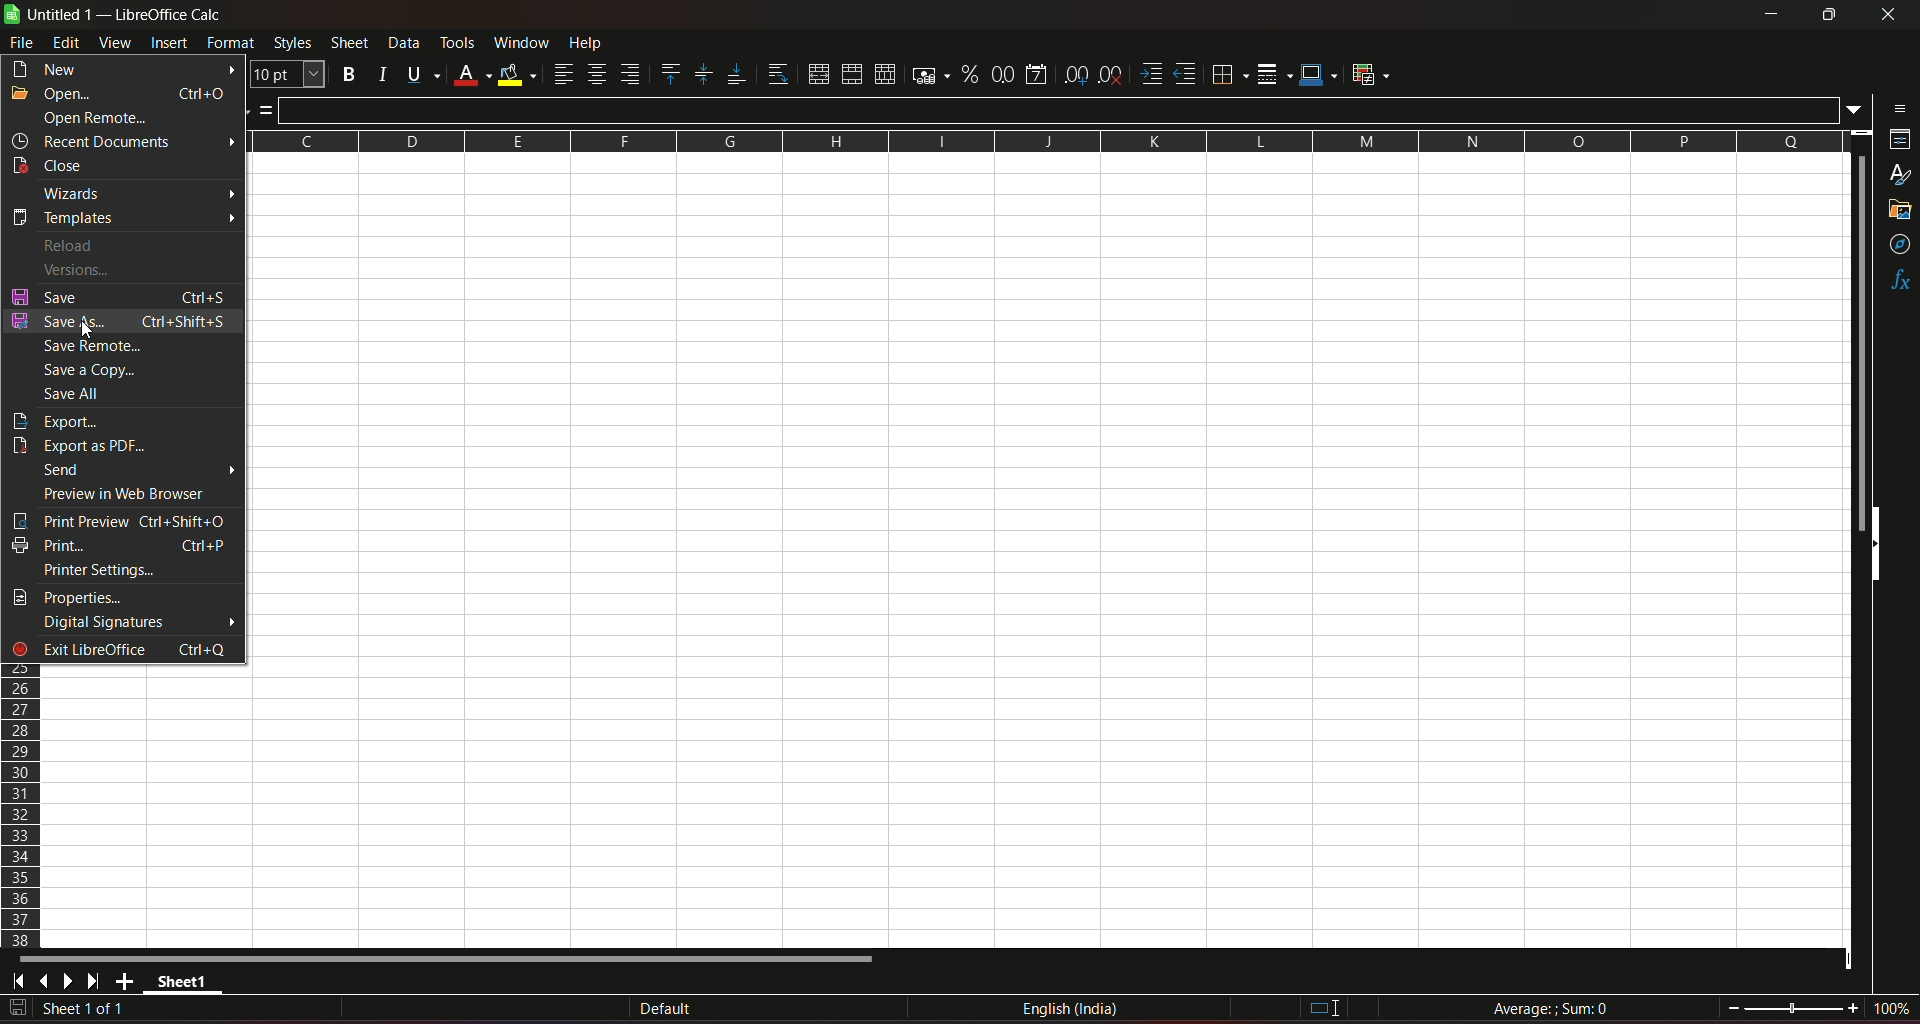 Image resolution: width=1920 pixels, height=1024 pixels. What do you see at coordinates (66, 44) in the screenshot?
I see `edit` at bounding box center [66, 44].